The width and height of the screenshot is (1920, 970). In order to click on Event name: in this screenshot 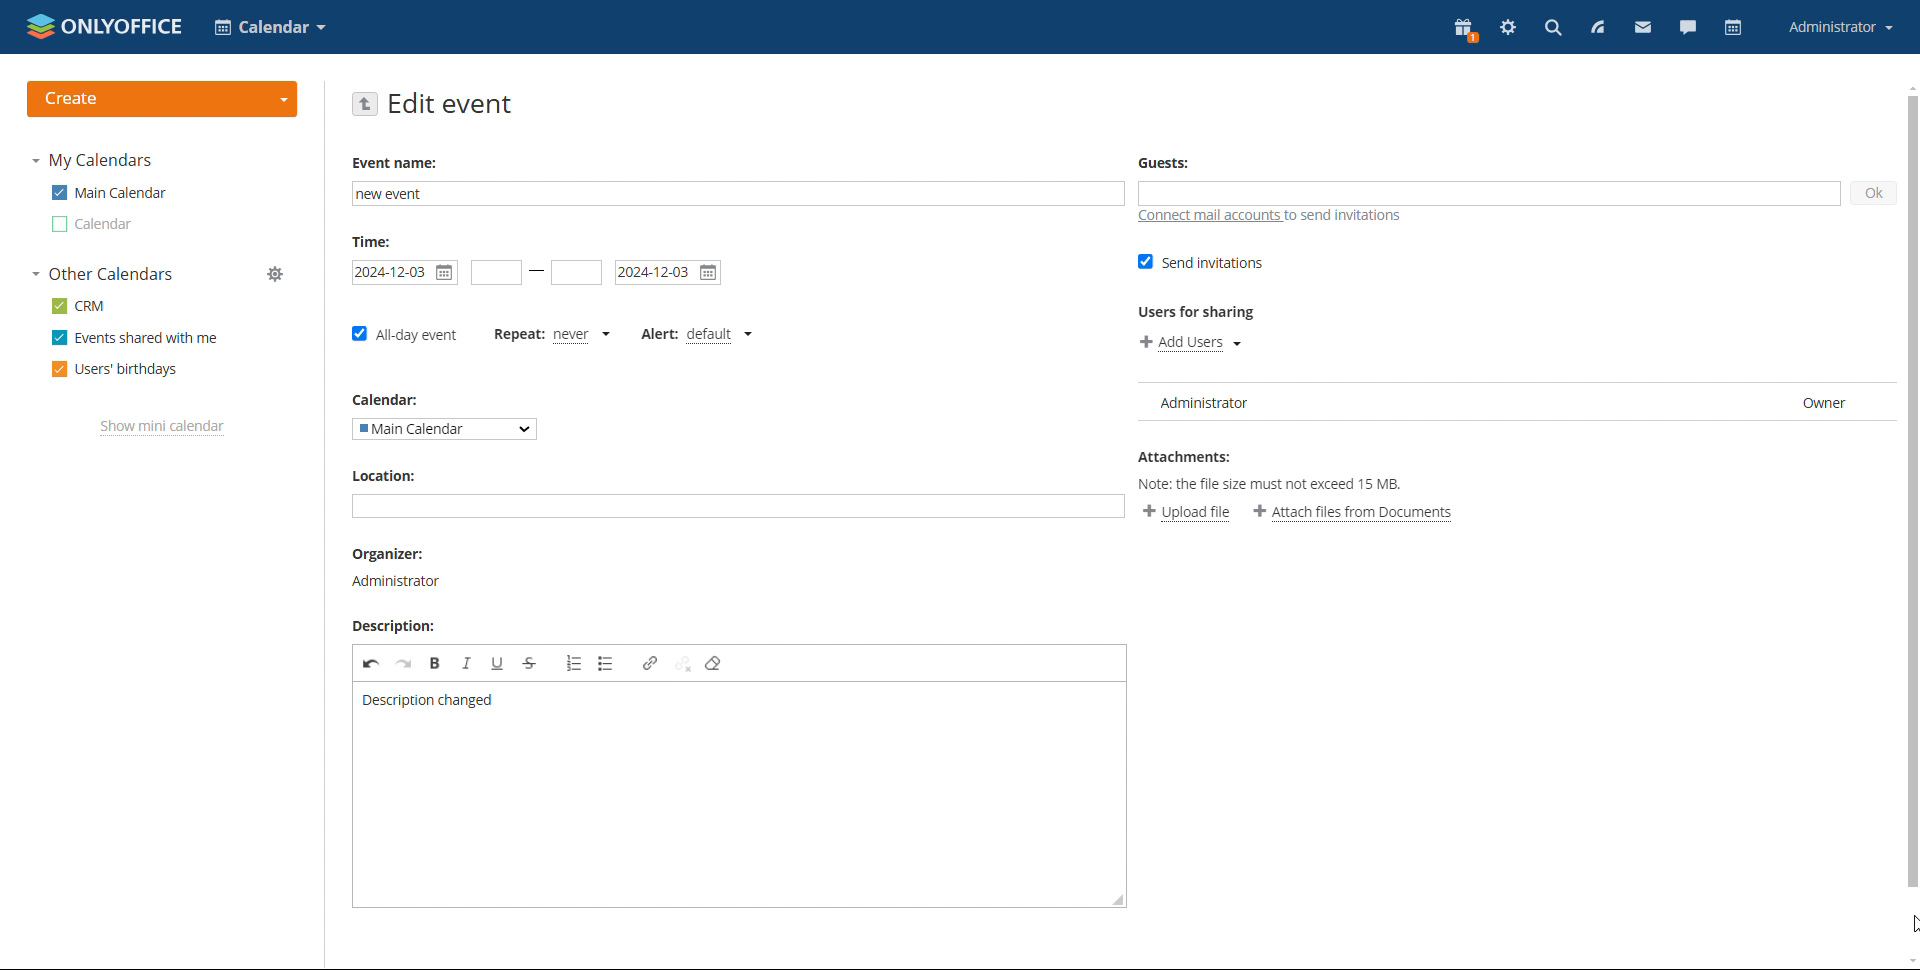, I will do `click(399, 161)`.